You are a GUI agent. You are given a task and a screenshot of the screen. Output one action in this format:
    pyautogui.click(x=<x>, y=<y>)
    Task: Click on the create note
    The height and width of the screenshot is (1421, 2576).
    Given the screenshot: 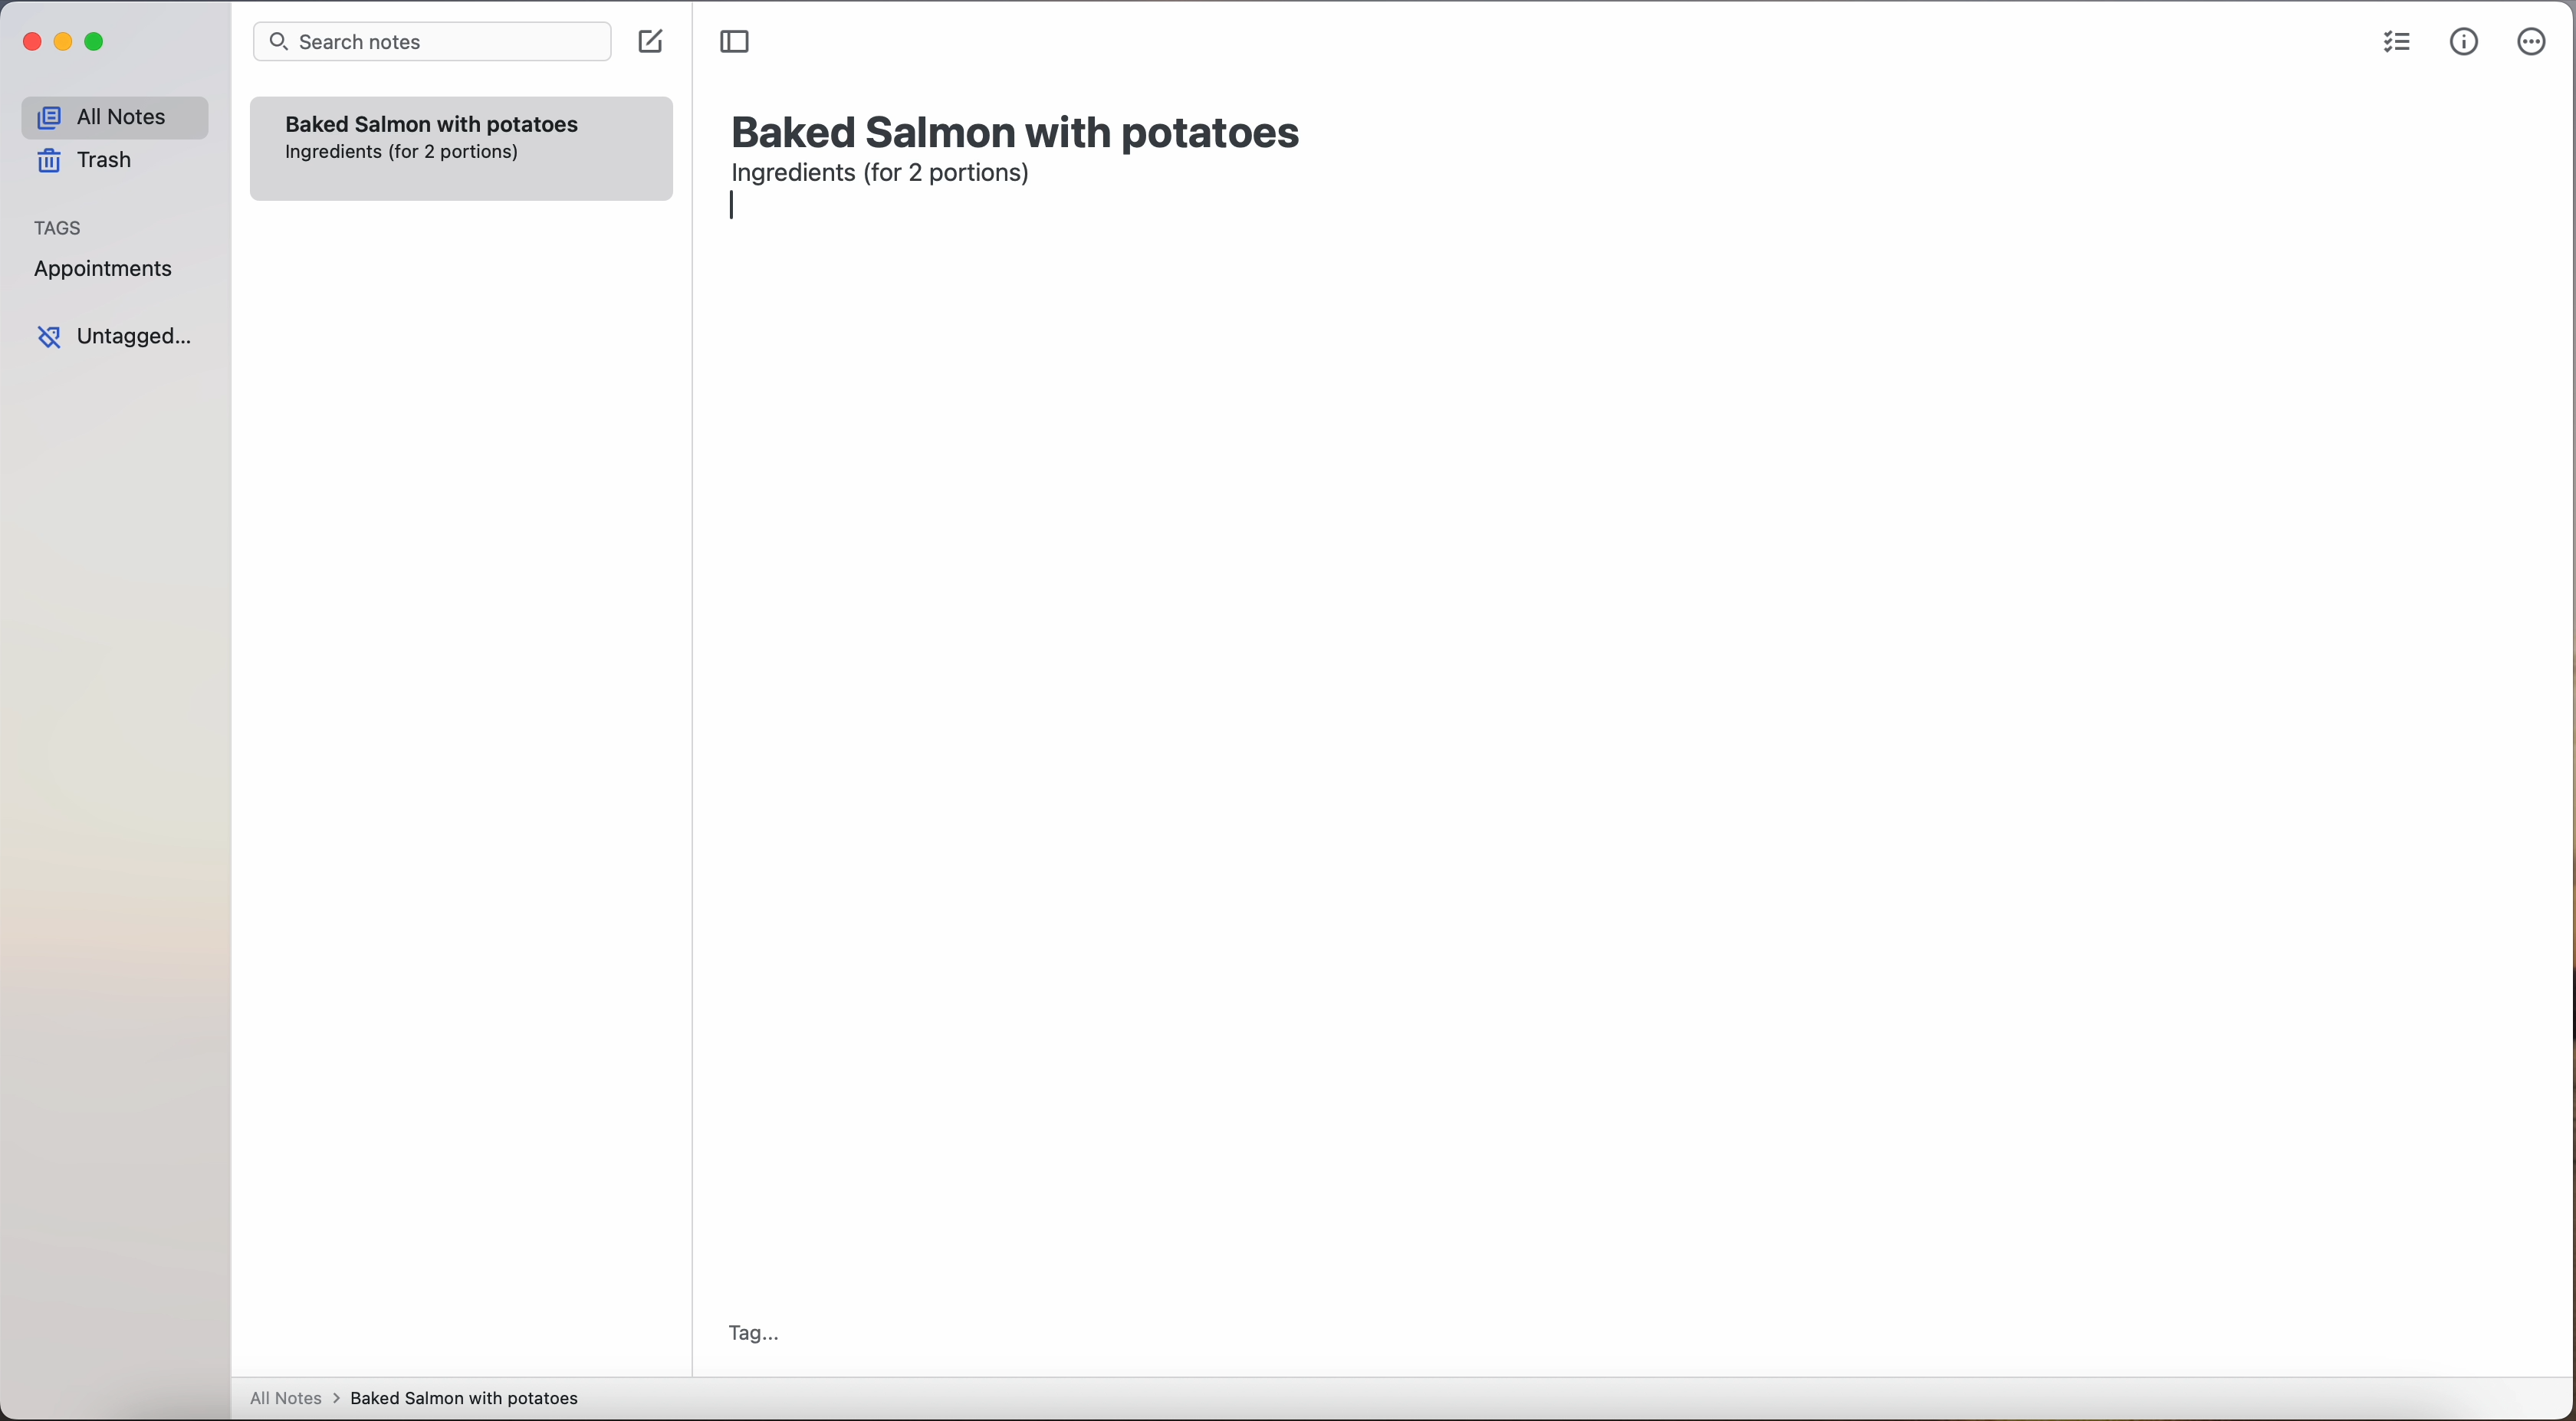 What is the action you would take?
    pyautogui.click(x=649, y=42)
    